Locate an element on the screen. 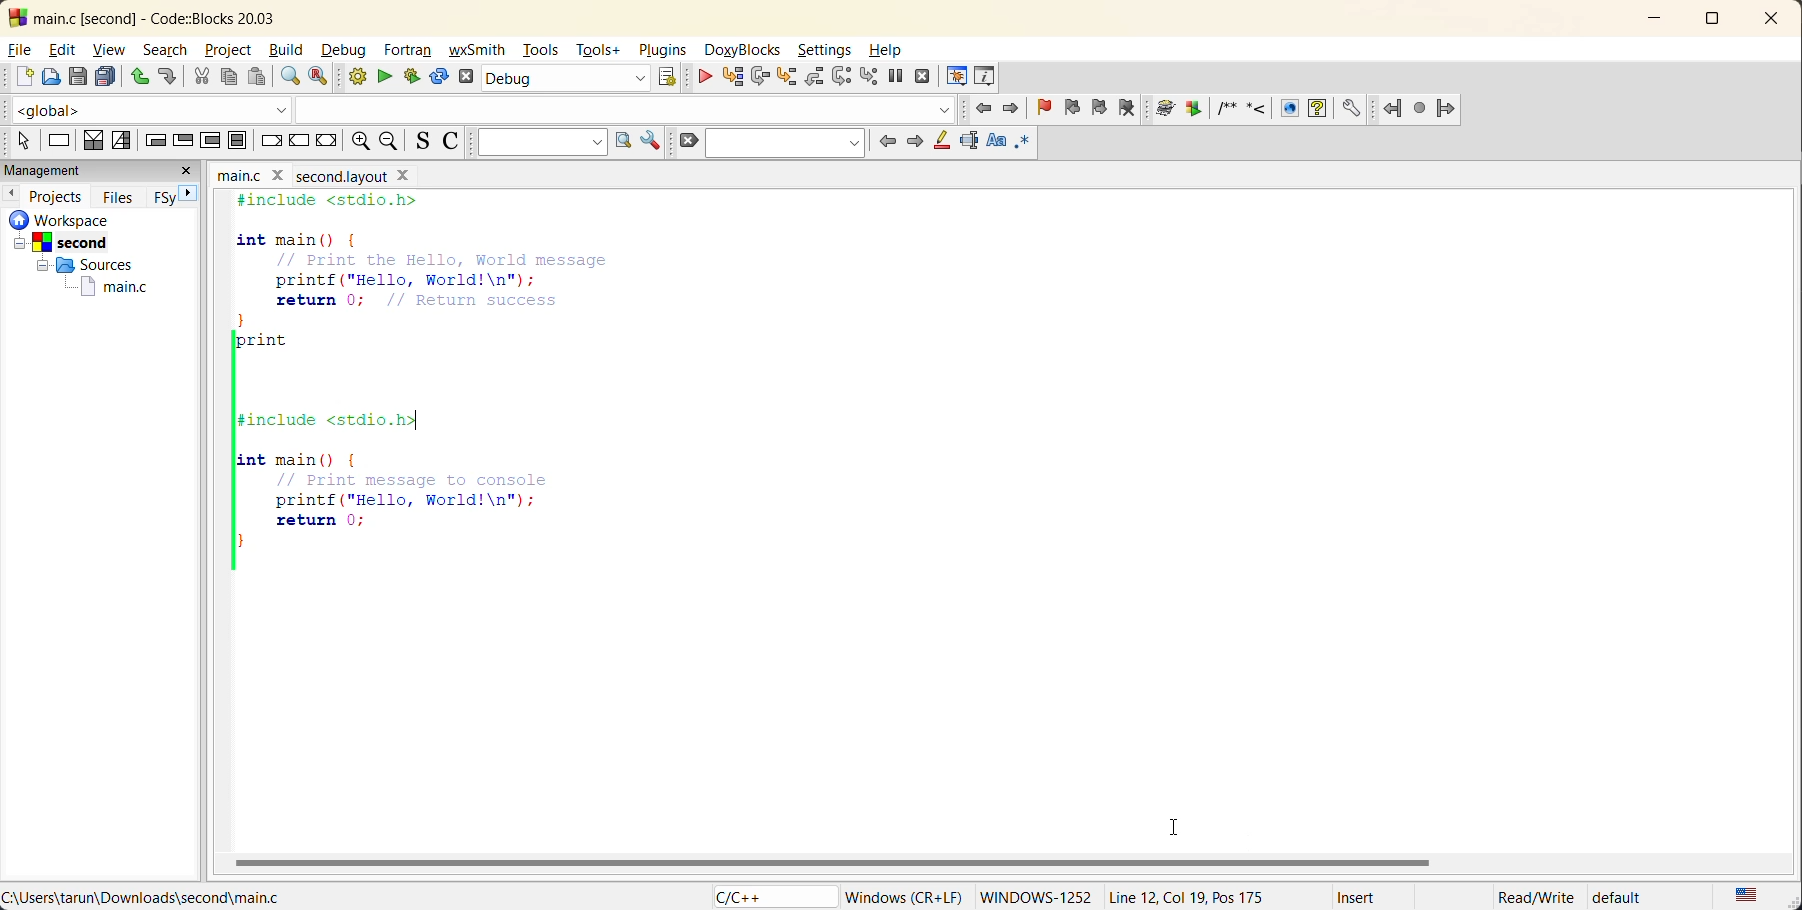 The width and height of the screenshot is (1802, 910). Windows (CR+LF) is located at coordinates (902, 893).